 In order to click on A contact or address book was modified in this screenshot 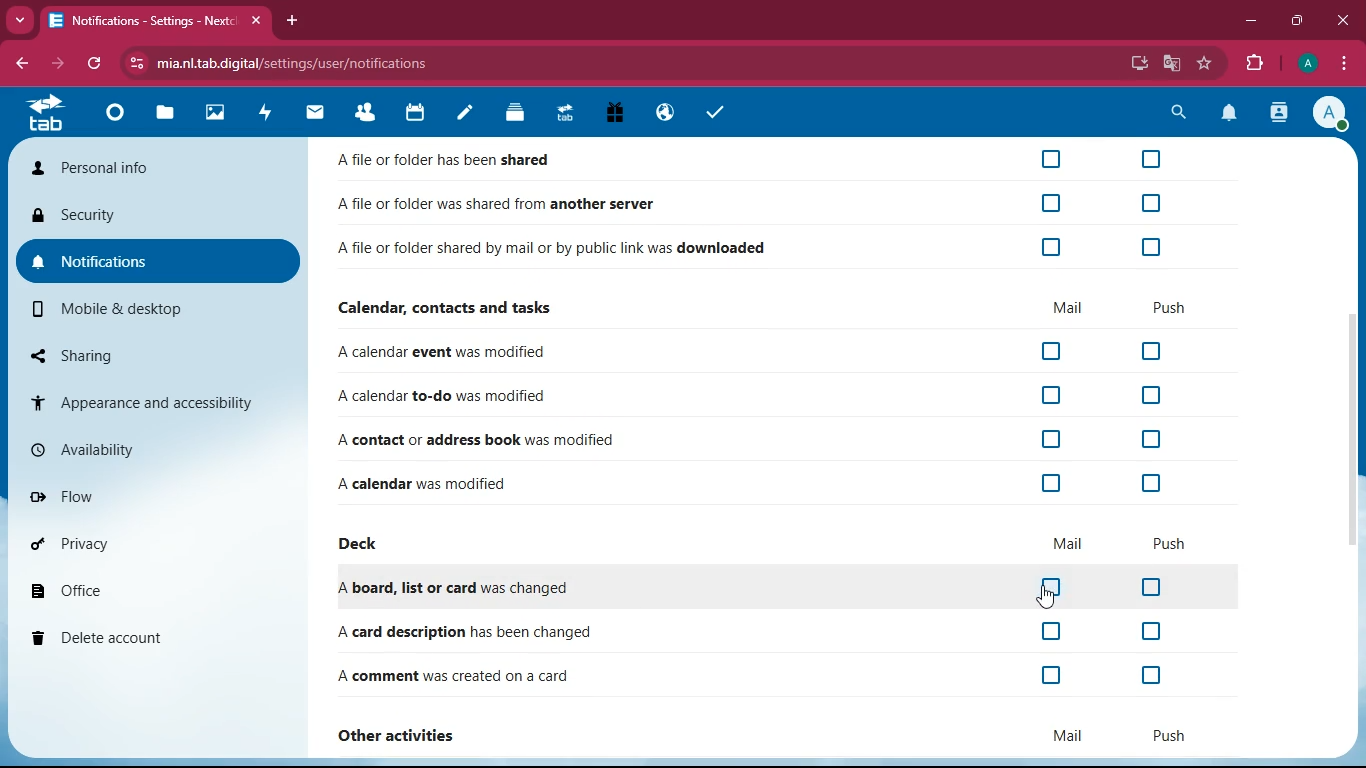, I will do `click(484, 437)`.